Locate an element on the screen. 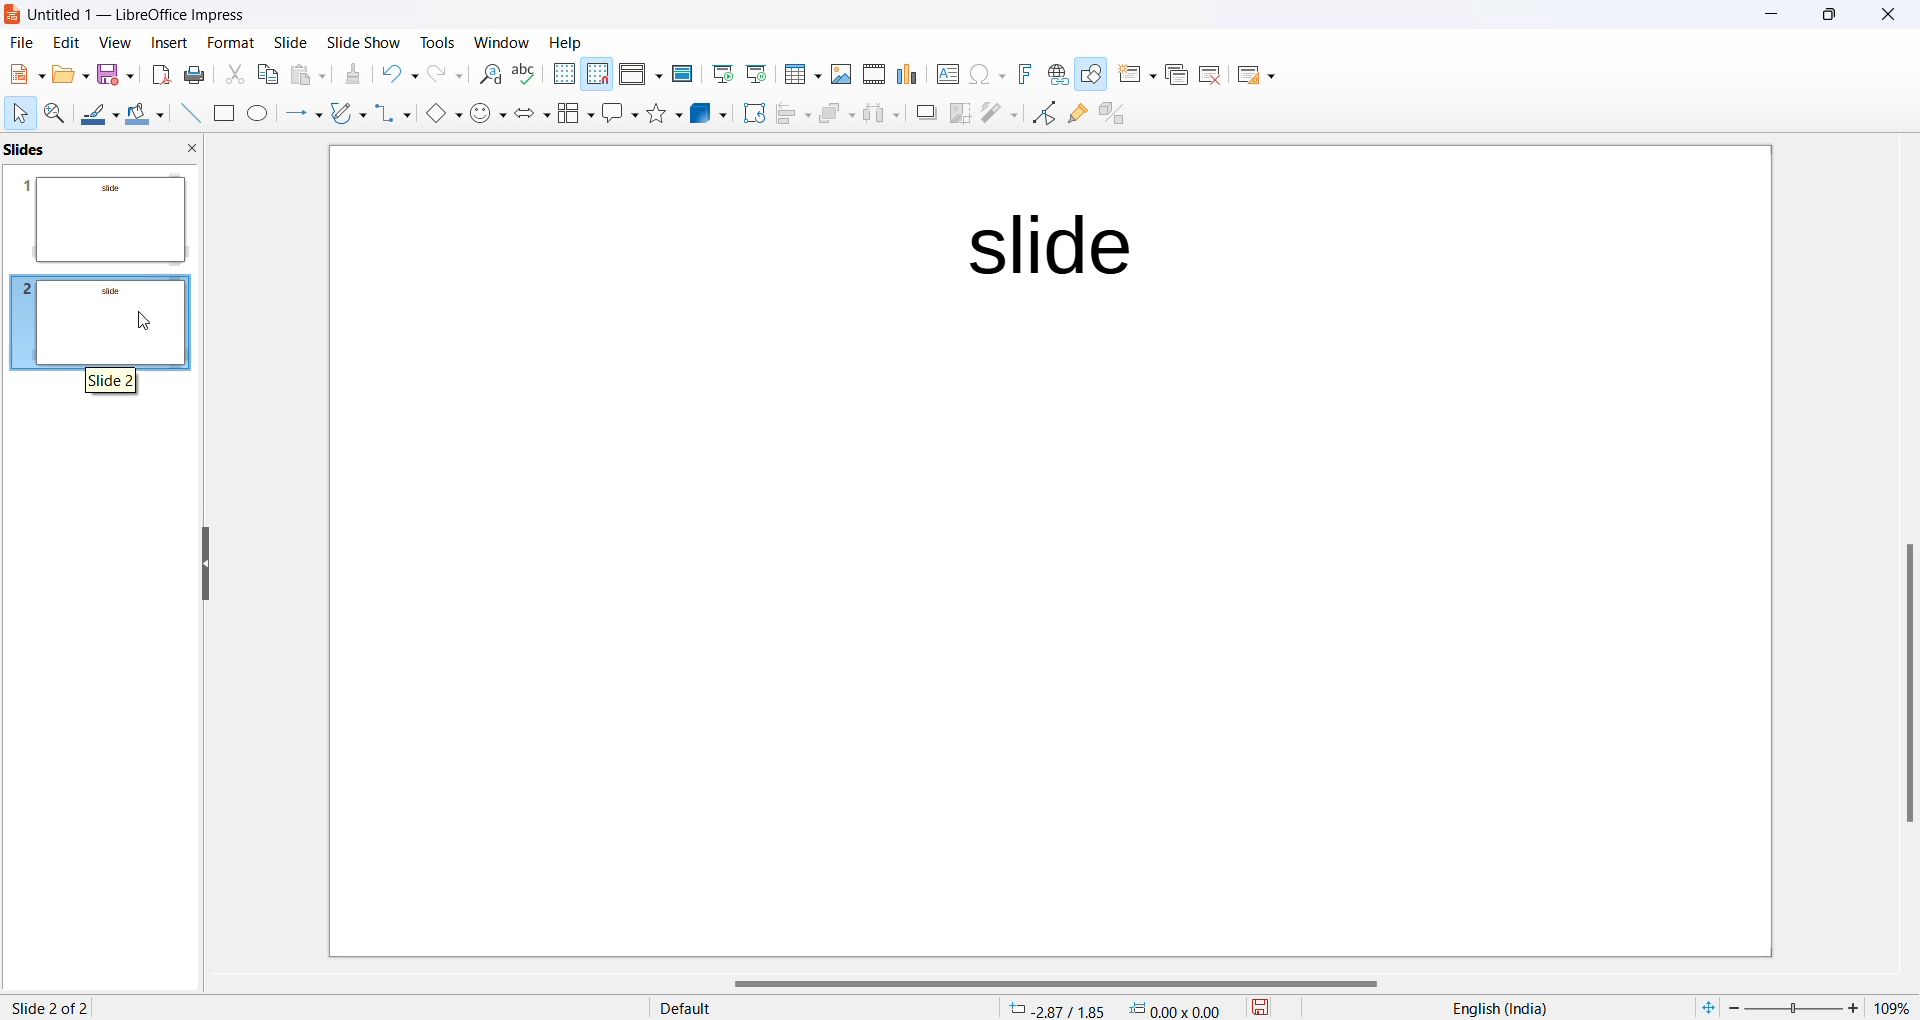 Image resolution: width=1920 pixels, height=1020 pixels. Zoom and pan is located at coordinates (52, 112).